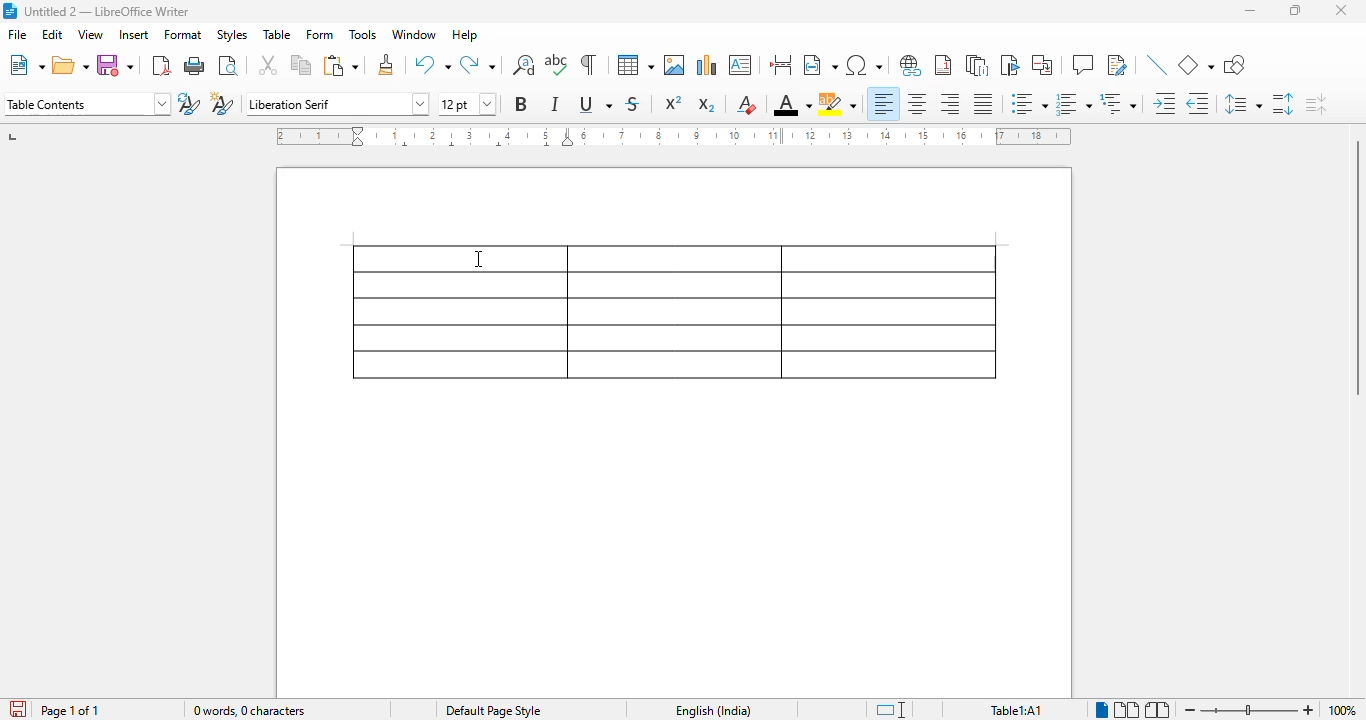  Describe the element at coordinates (1282, 104) in the screenshot. I see `increase paragraph spacing` at that location.